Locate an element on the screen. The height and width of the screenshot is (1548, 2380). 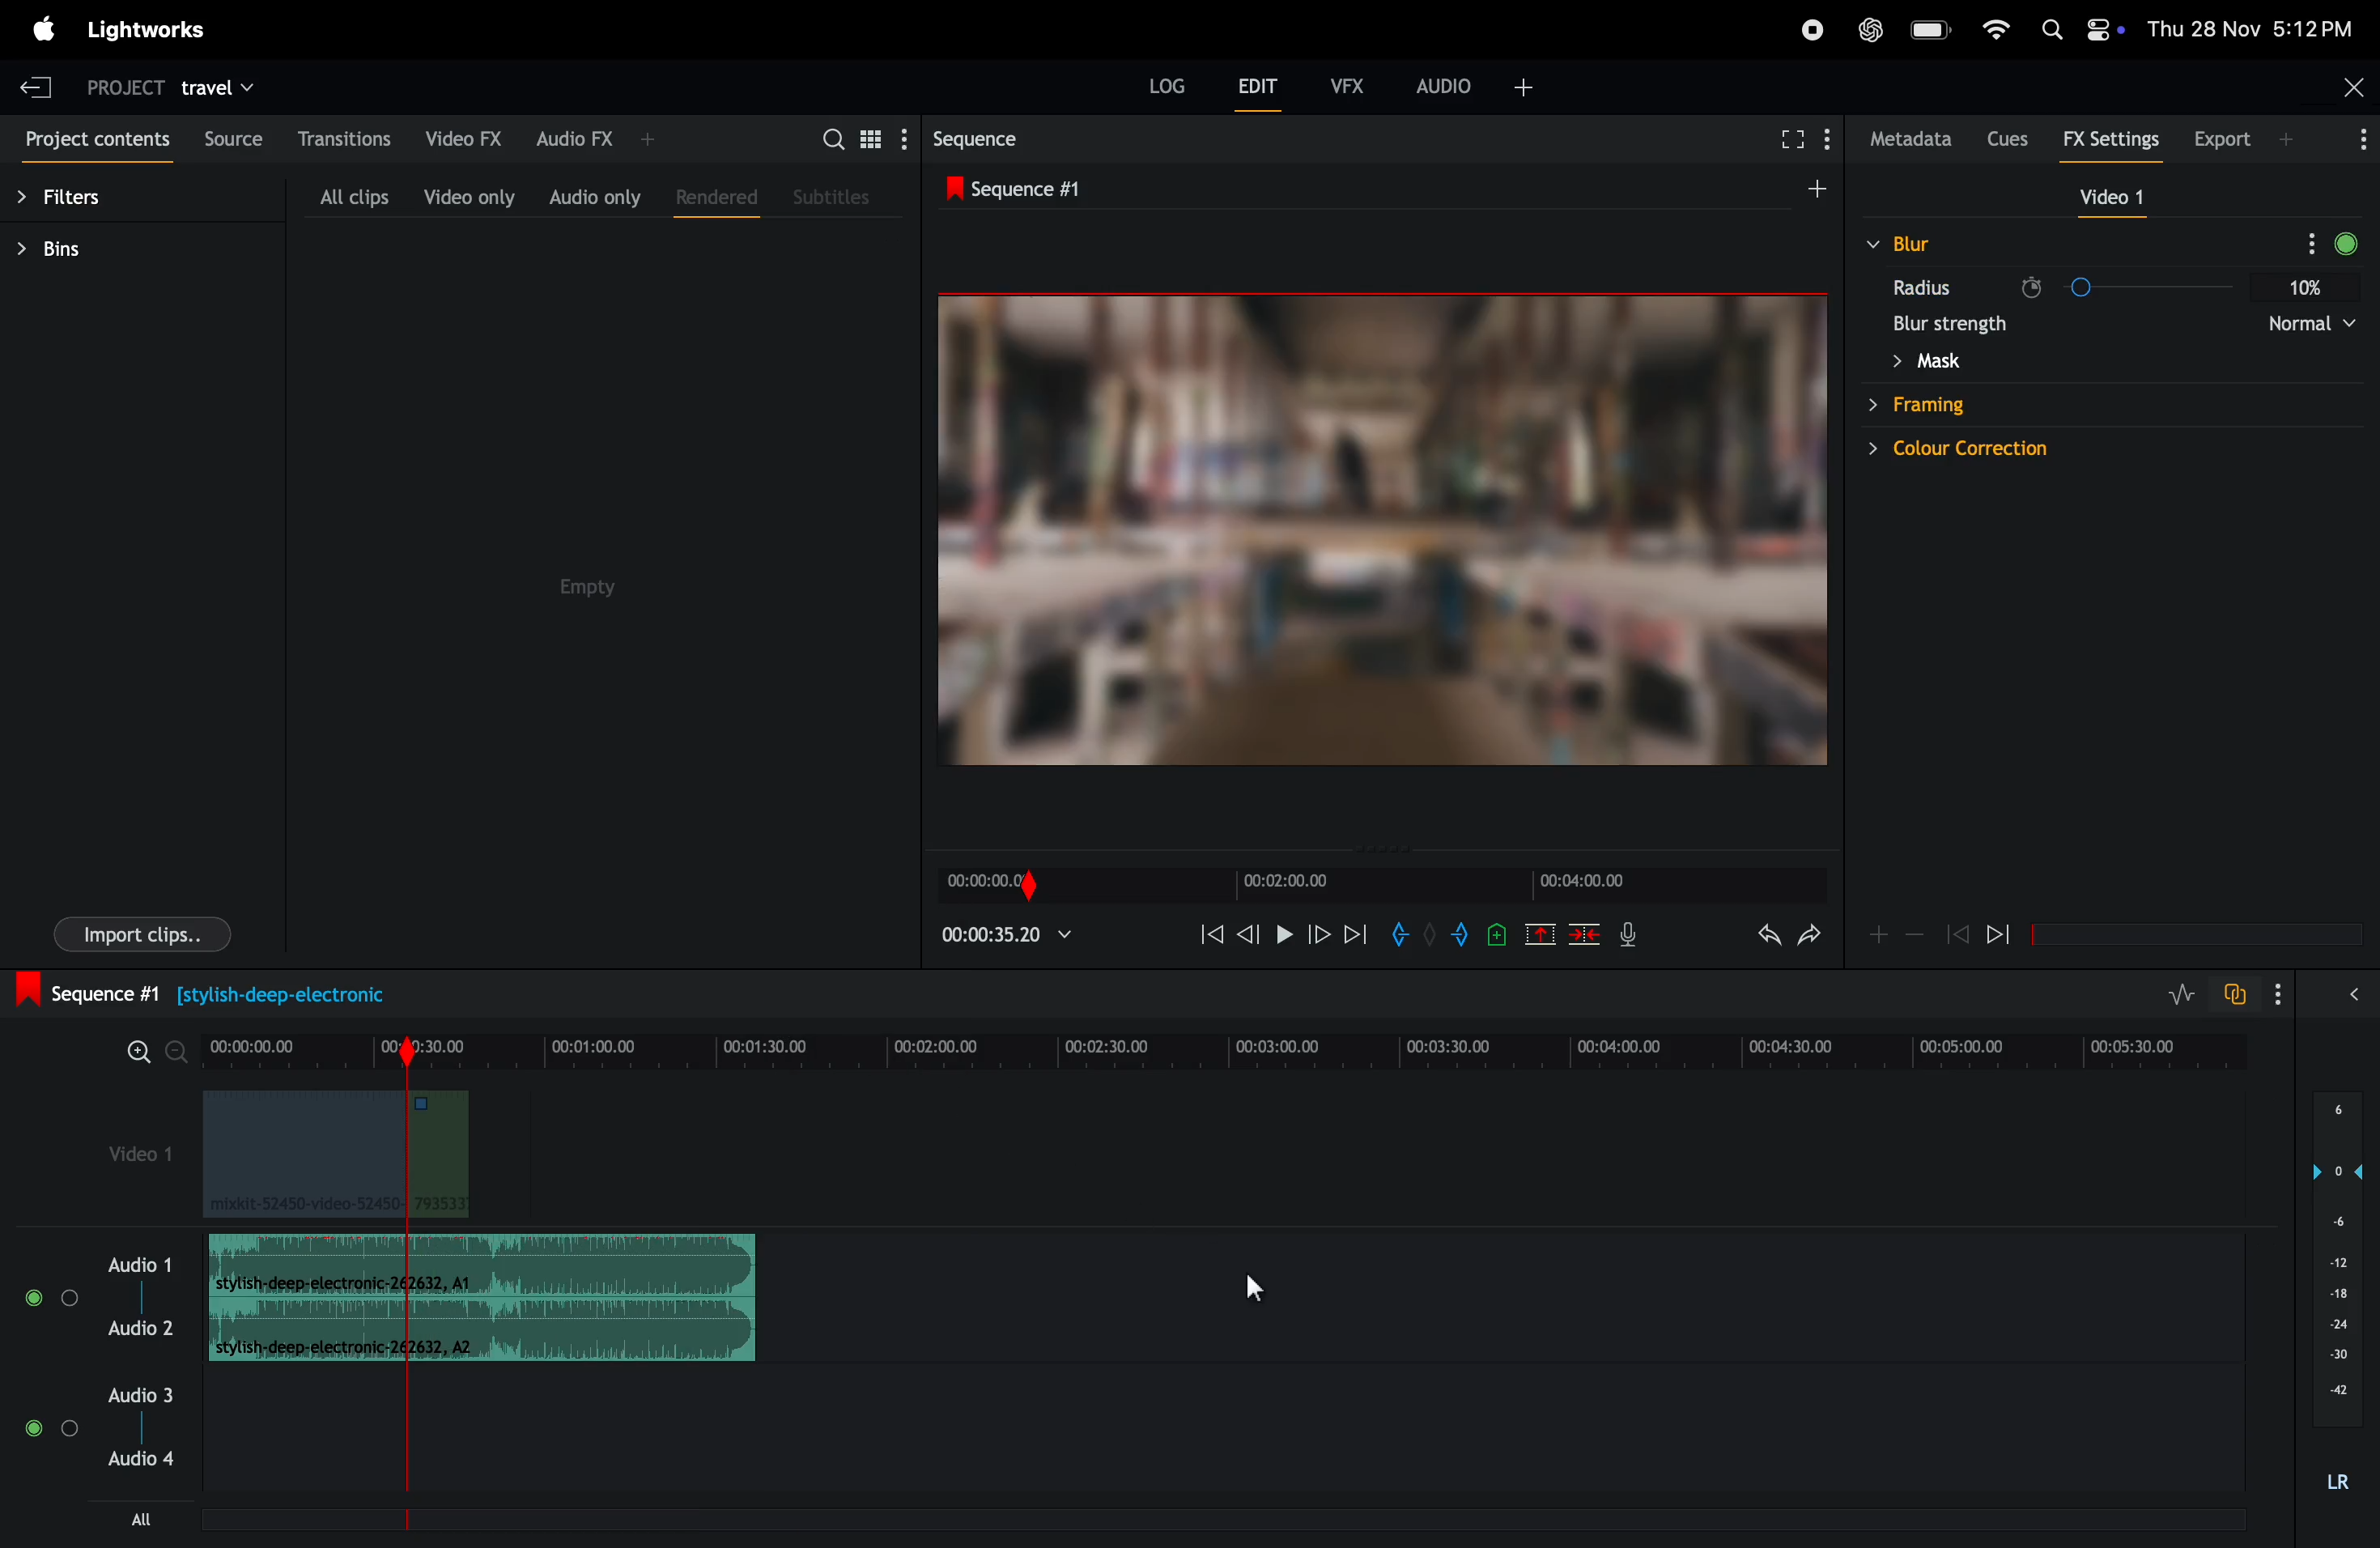
audio track is located at coordinates (482, 1263).